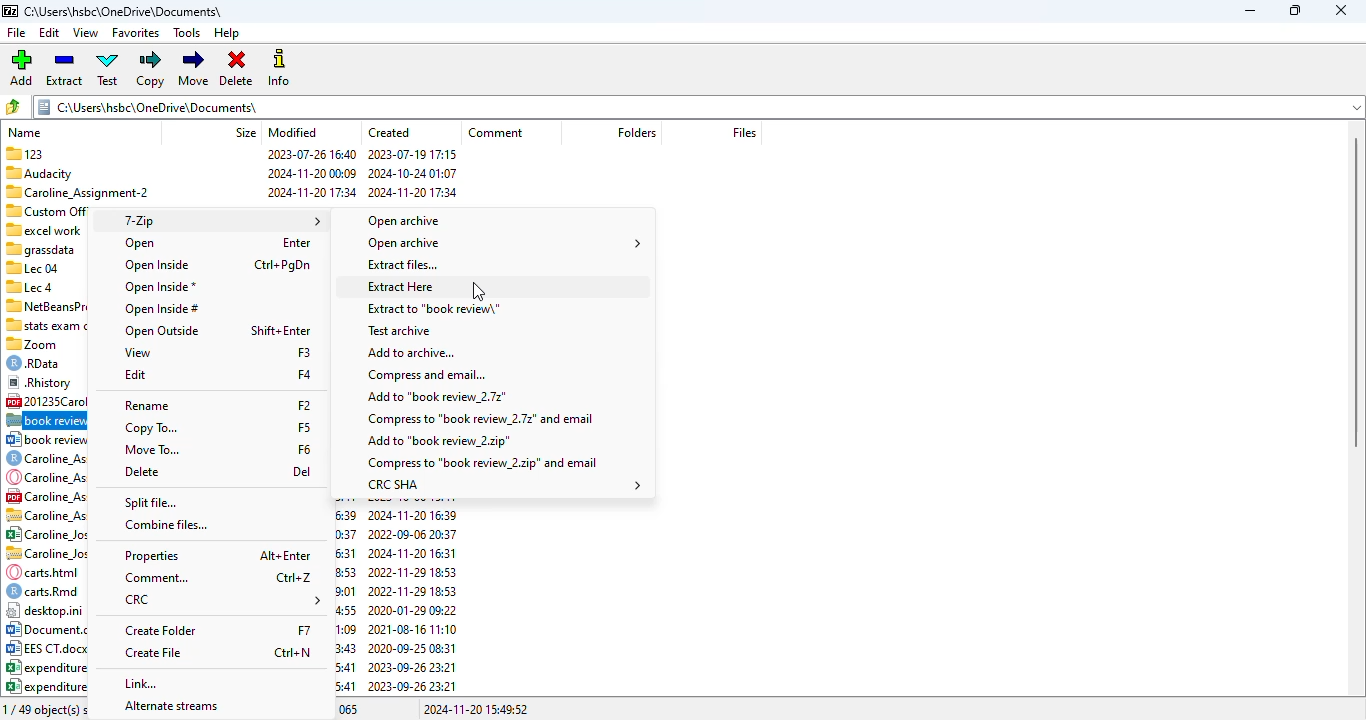 The height and width of the screenshot is (720, 1366). I want to click on add to .zip file, so click(438, 441).